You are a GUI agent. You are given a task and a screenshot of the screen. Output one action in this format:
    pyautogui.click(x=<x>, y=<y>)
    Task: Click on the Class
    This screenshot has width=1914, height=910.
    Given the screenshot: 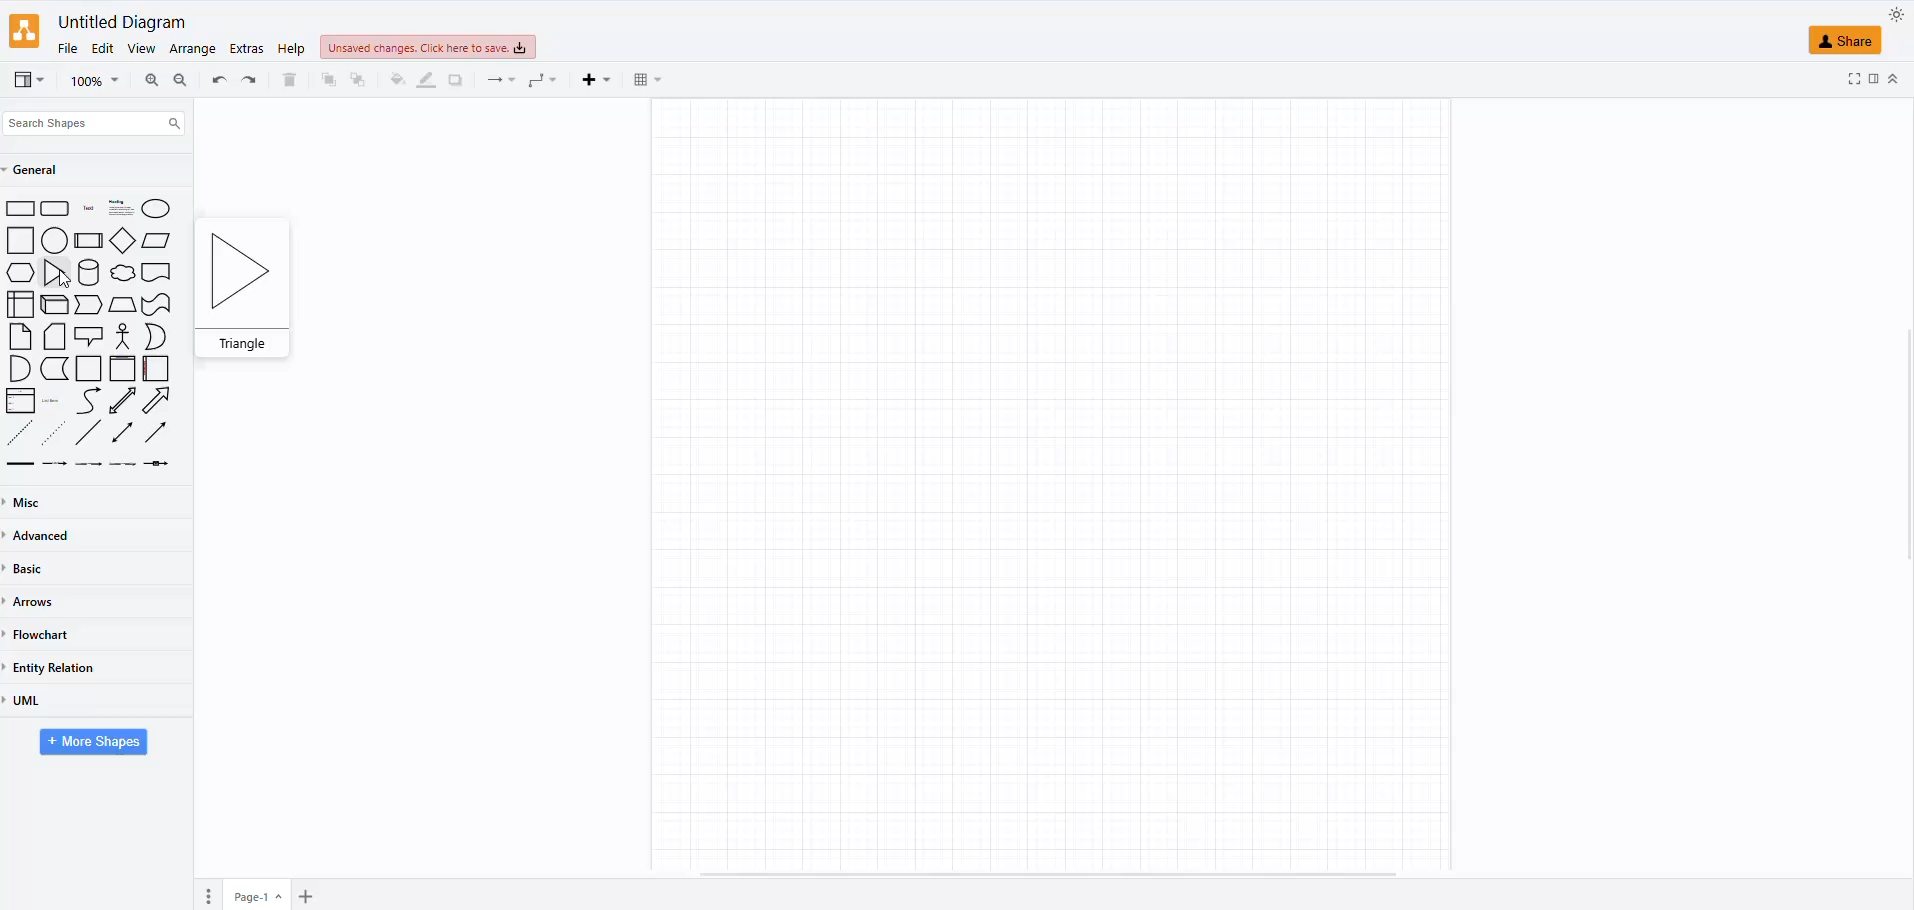 What is the action you would take?
    pyautogui.click(x=21, y=401)
    